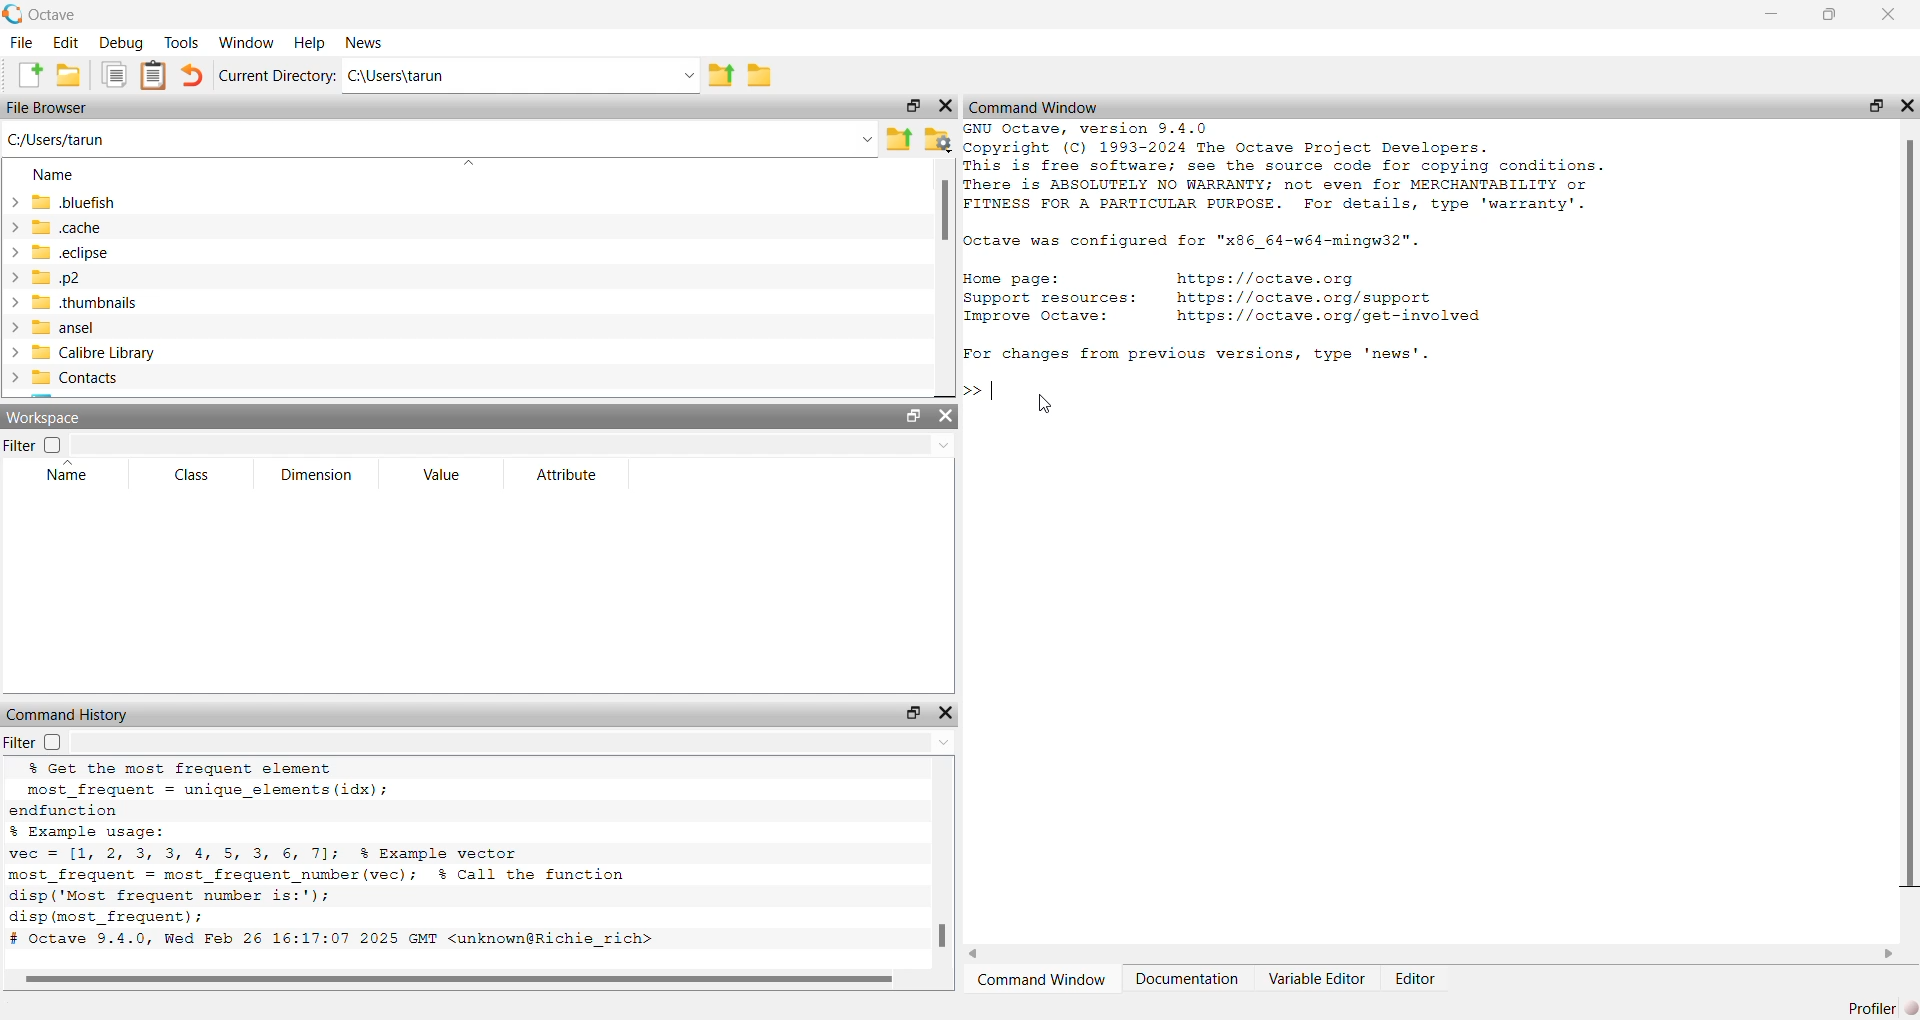 This screenshot has width=1920, height=1020. Describe the element at coordinates (688, 73) in the screenshot. I see `Enter directory name` at that location.